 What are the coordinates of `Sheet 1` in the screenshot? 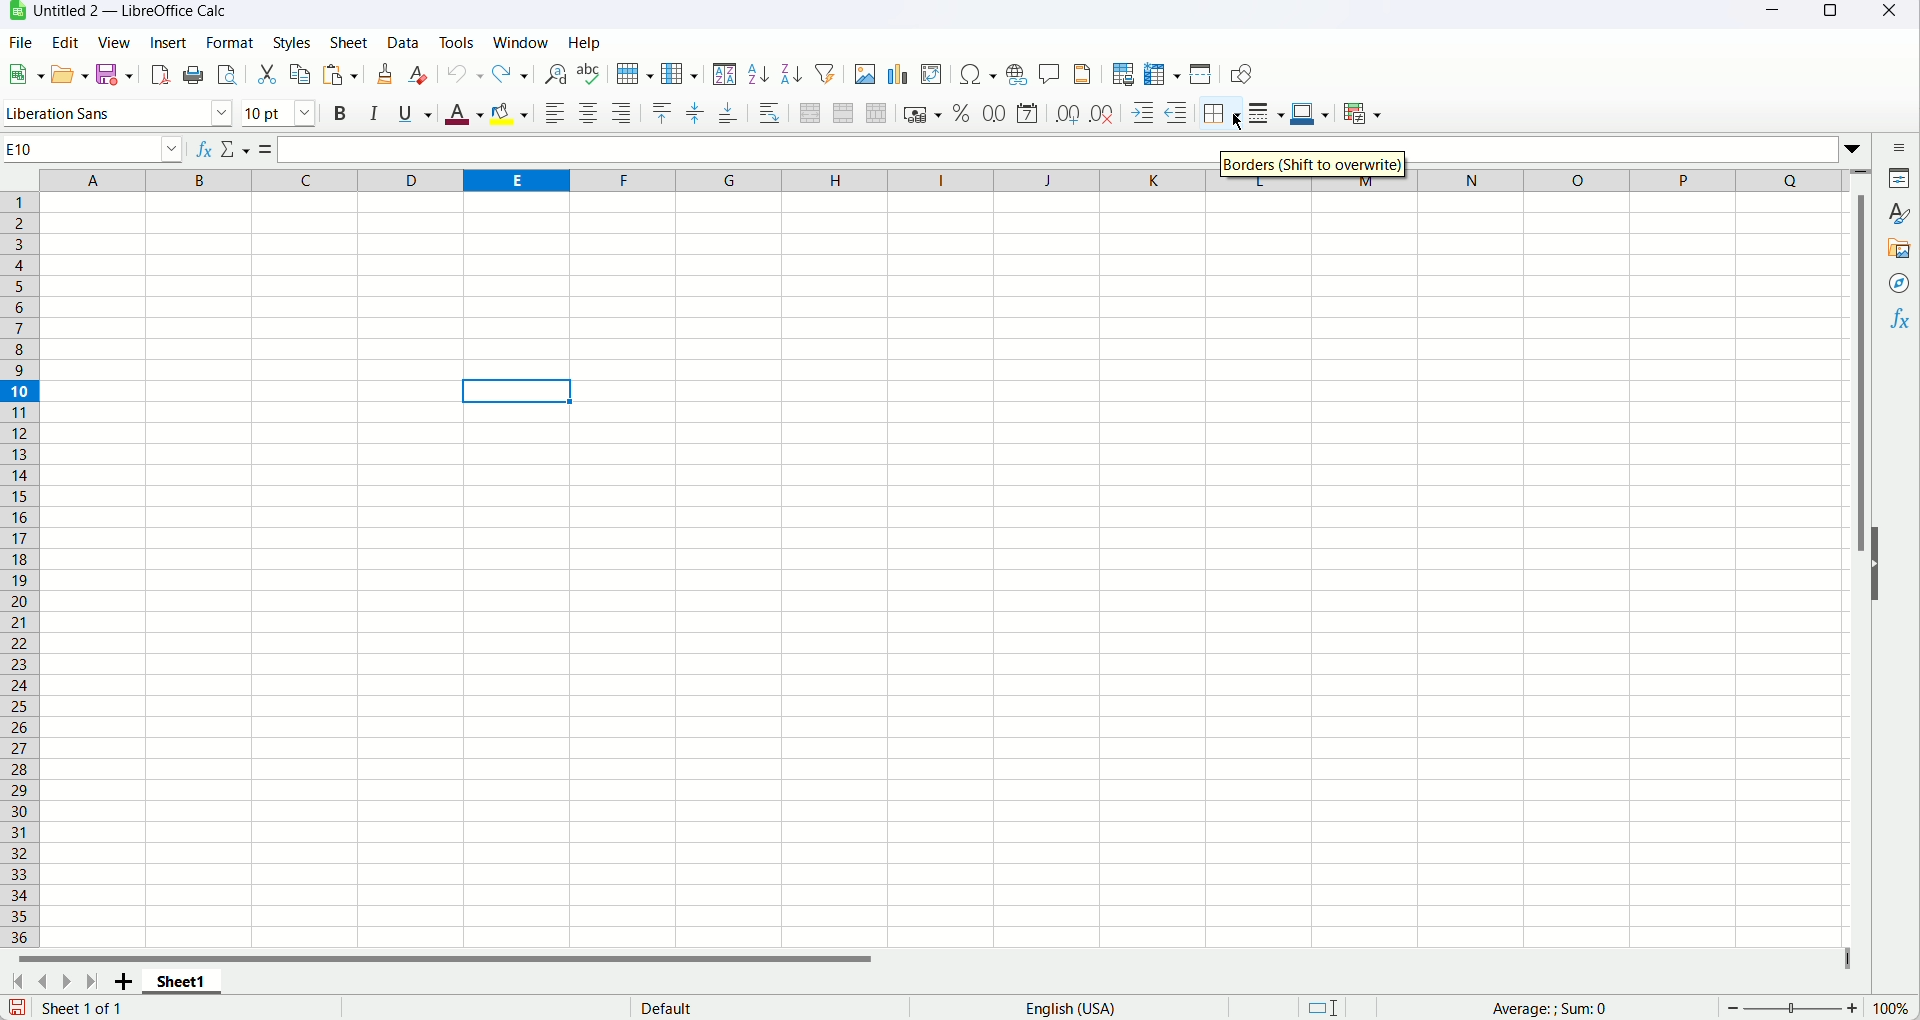 It's located at (183, 984).